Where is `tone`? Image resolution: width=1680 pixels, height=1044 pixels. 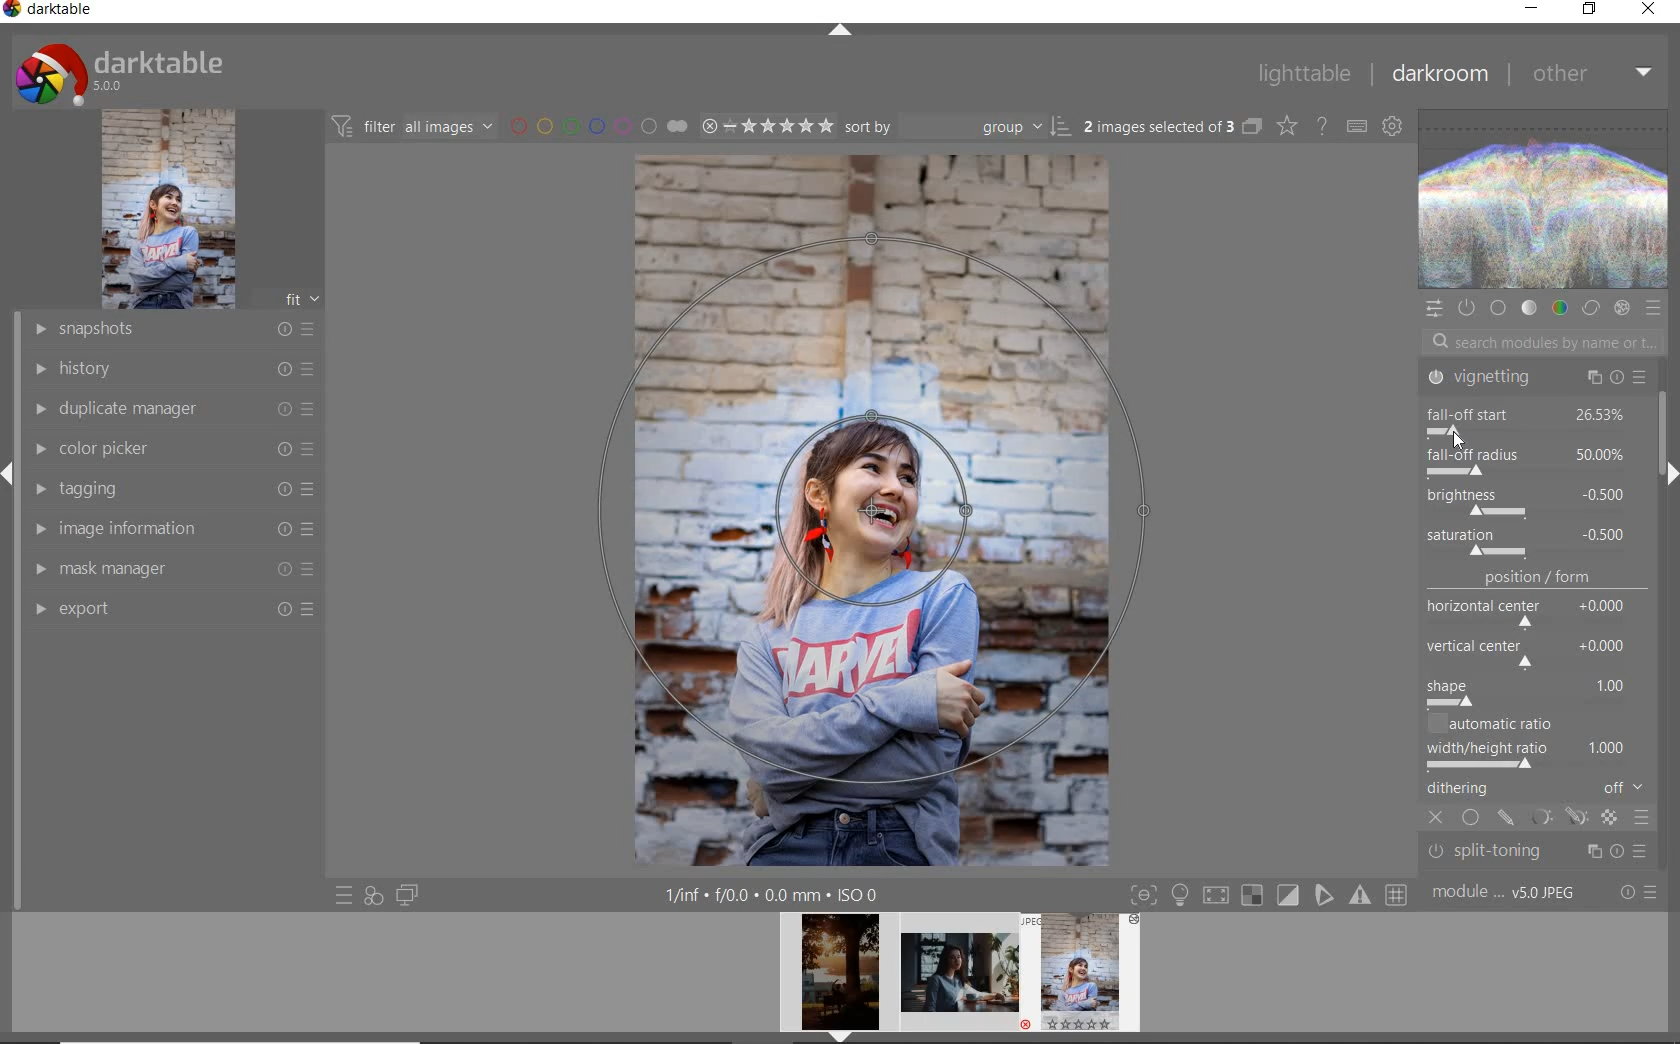 tone is located at coordinates (1530, 309).